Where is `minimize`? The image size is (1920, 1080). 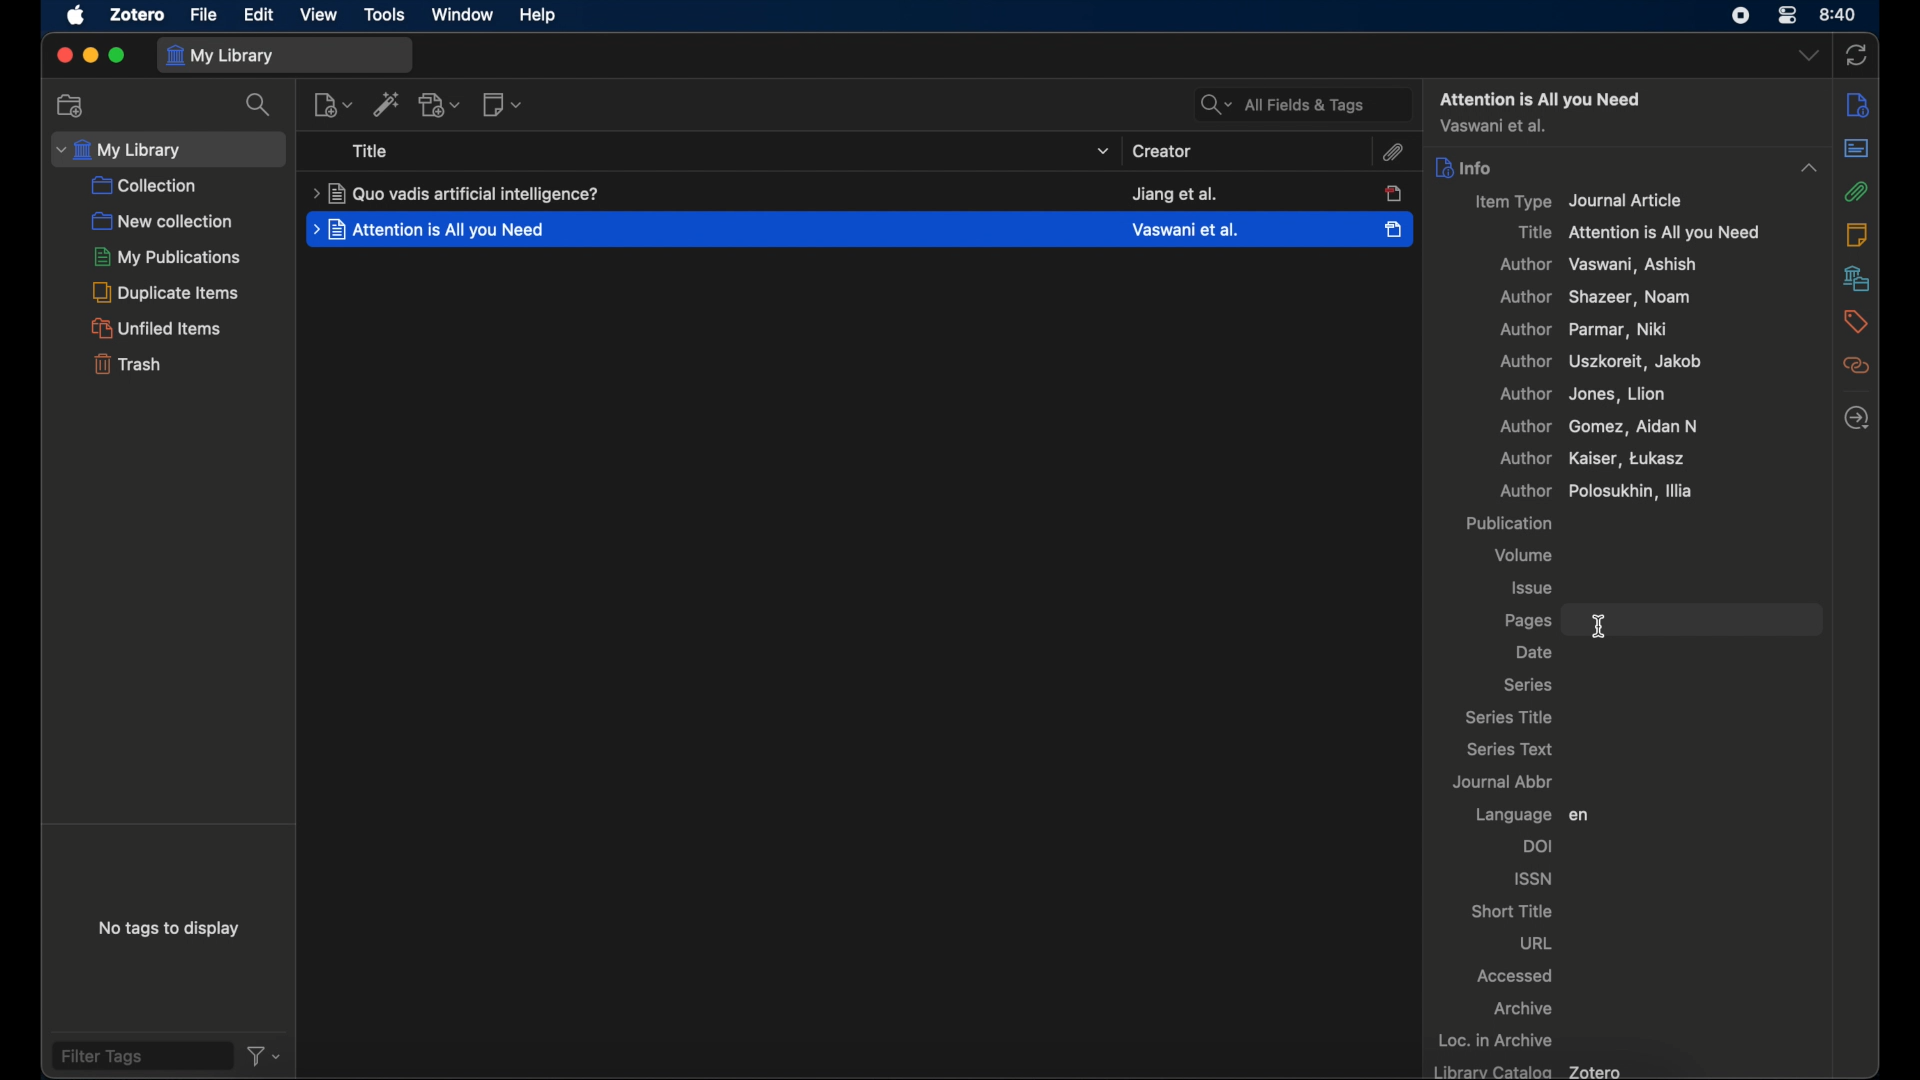 minimize is located at coordinates (90, 54).